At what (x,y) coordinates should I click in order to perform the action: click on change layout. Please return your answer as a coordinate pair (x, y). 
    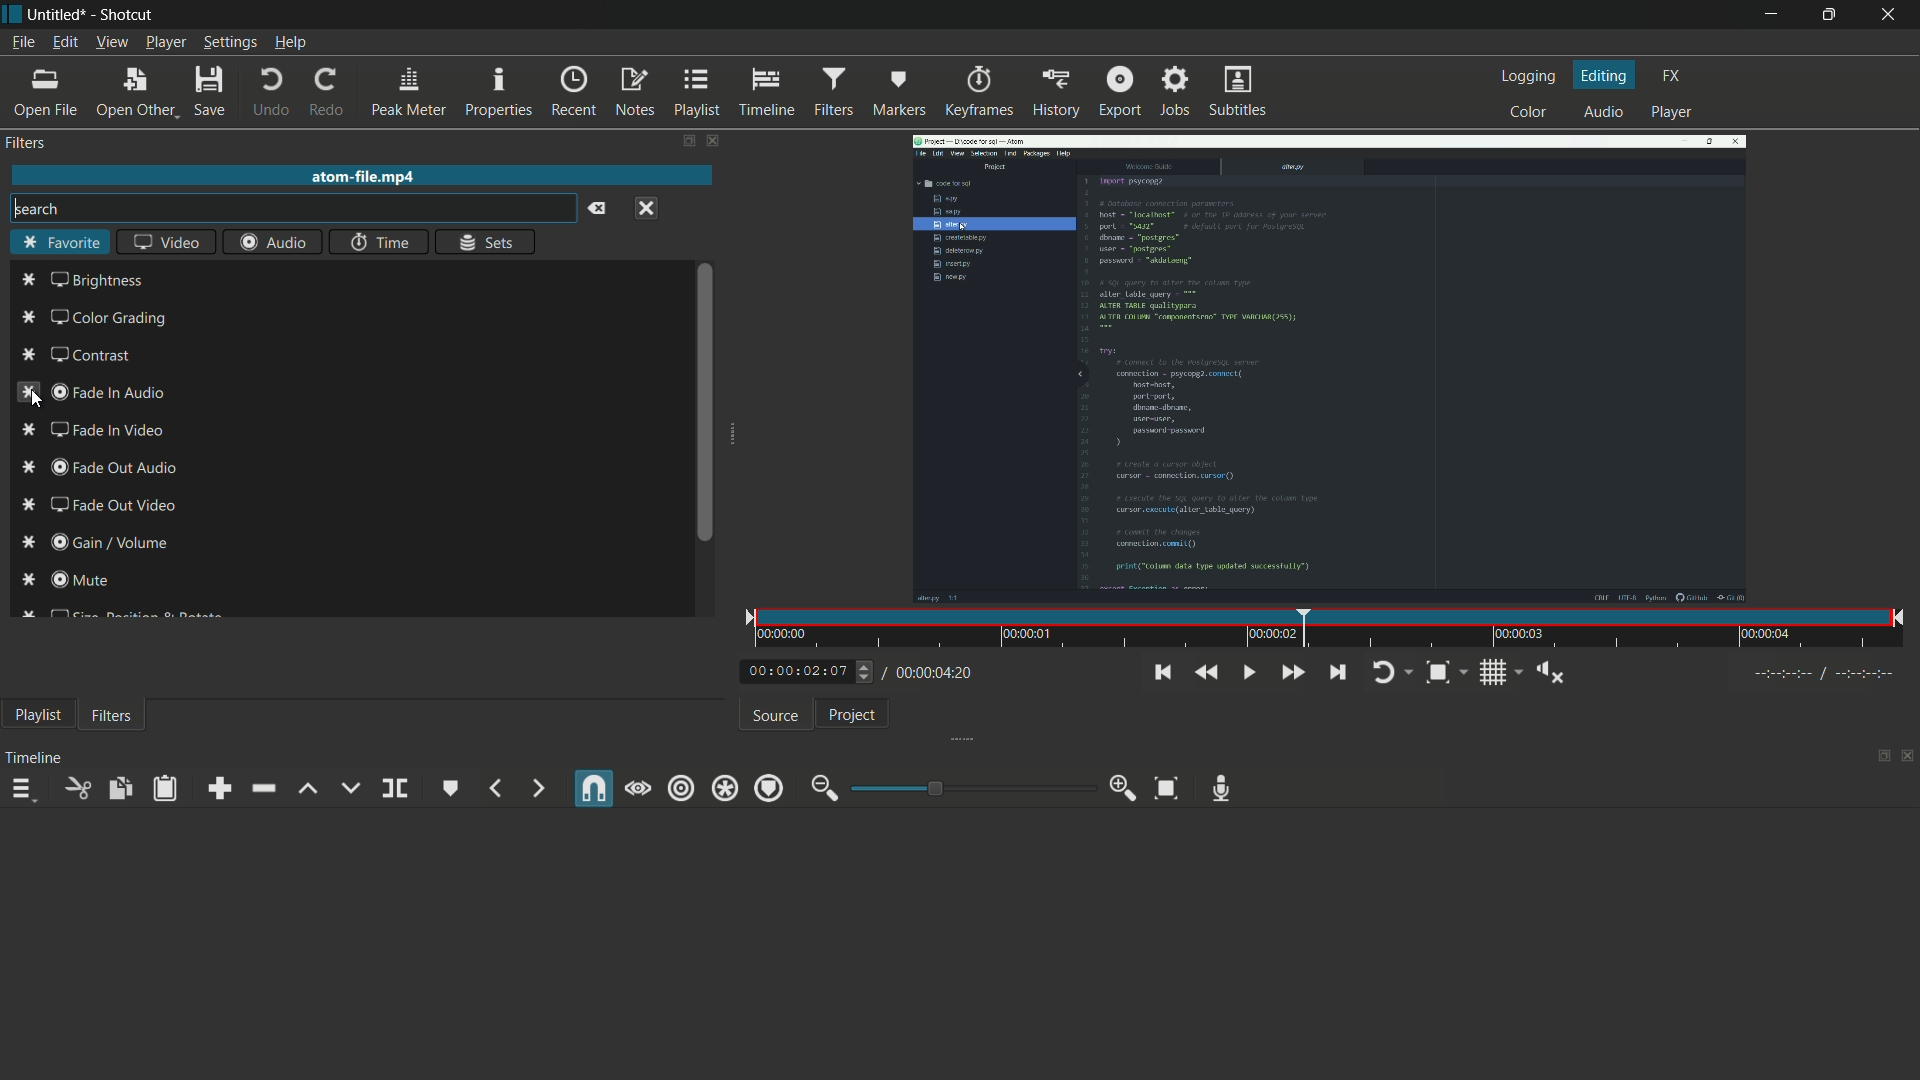
    Looking at the image, I should click on (1877, 757).